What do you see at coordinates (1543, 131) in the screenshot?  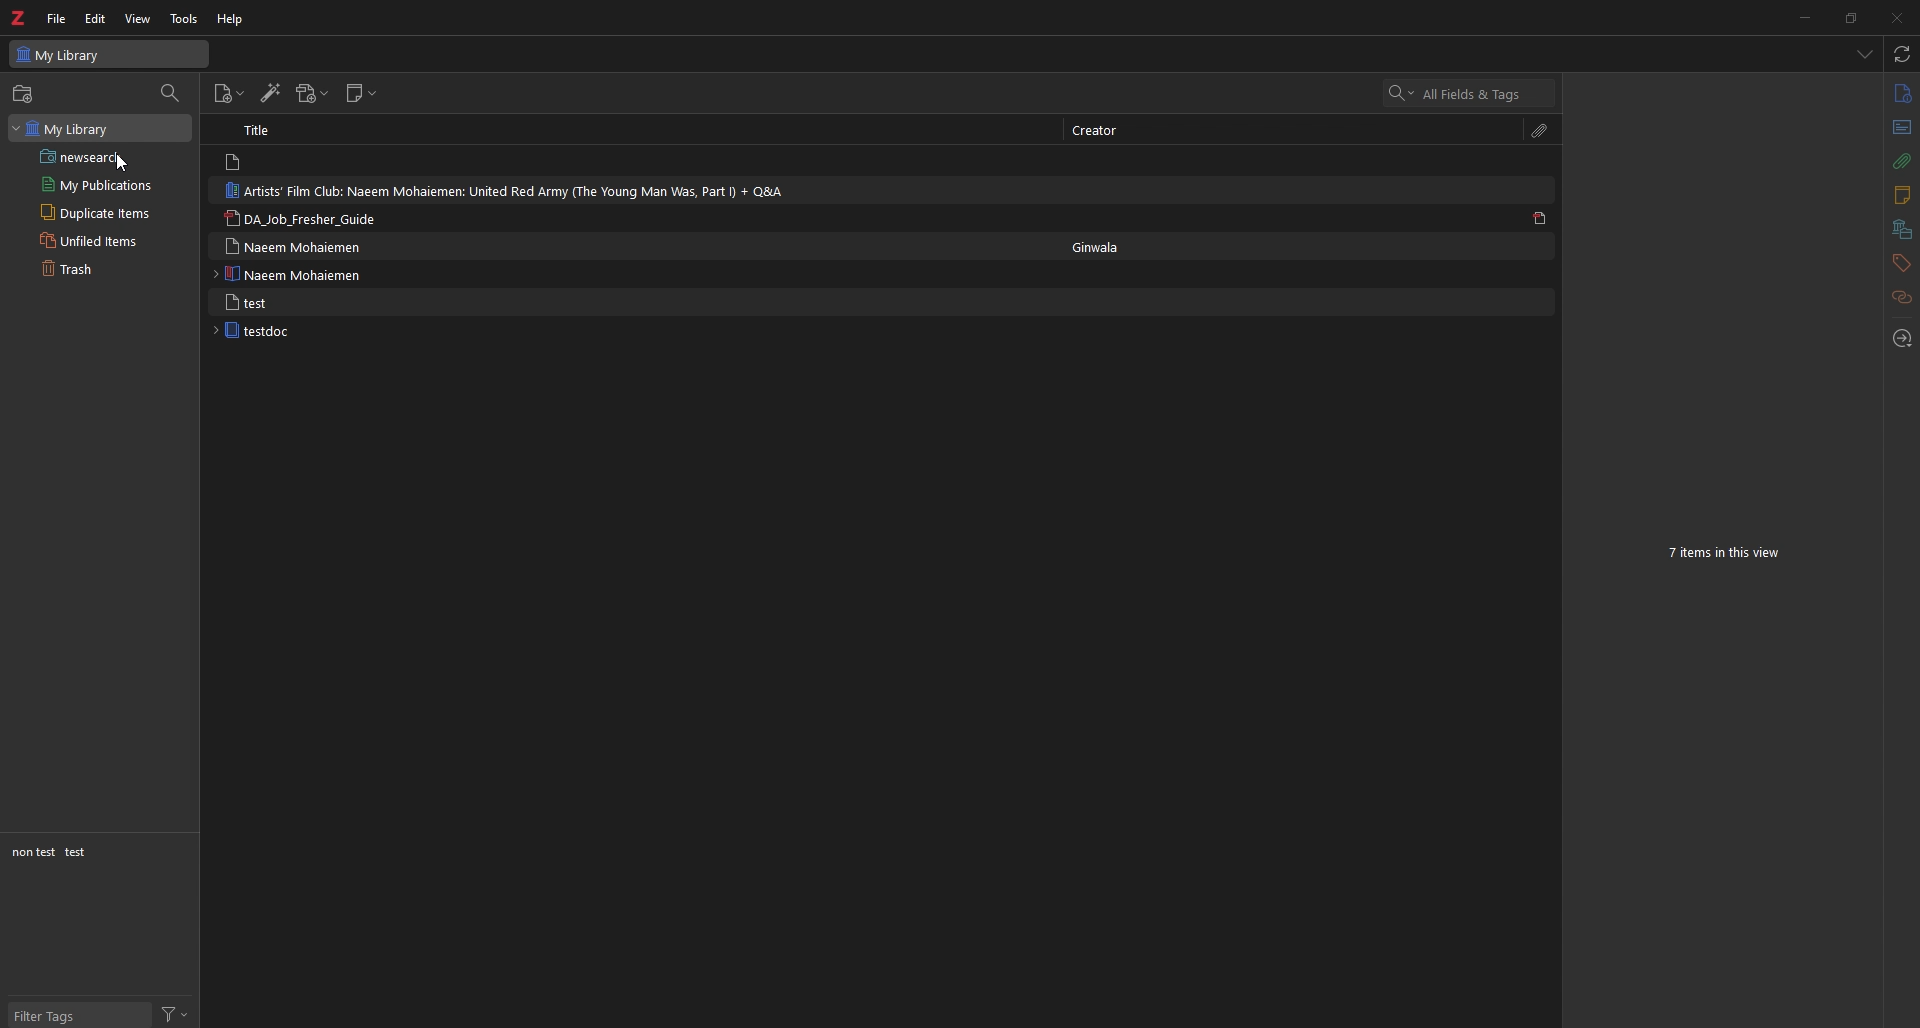 I see `Attachments` at bounding box center [1543, 131].